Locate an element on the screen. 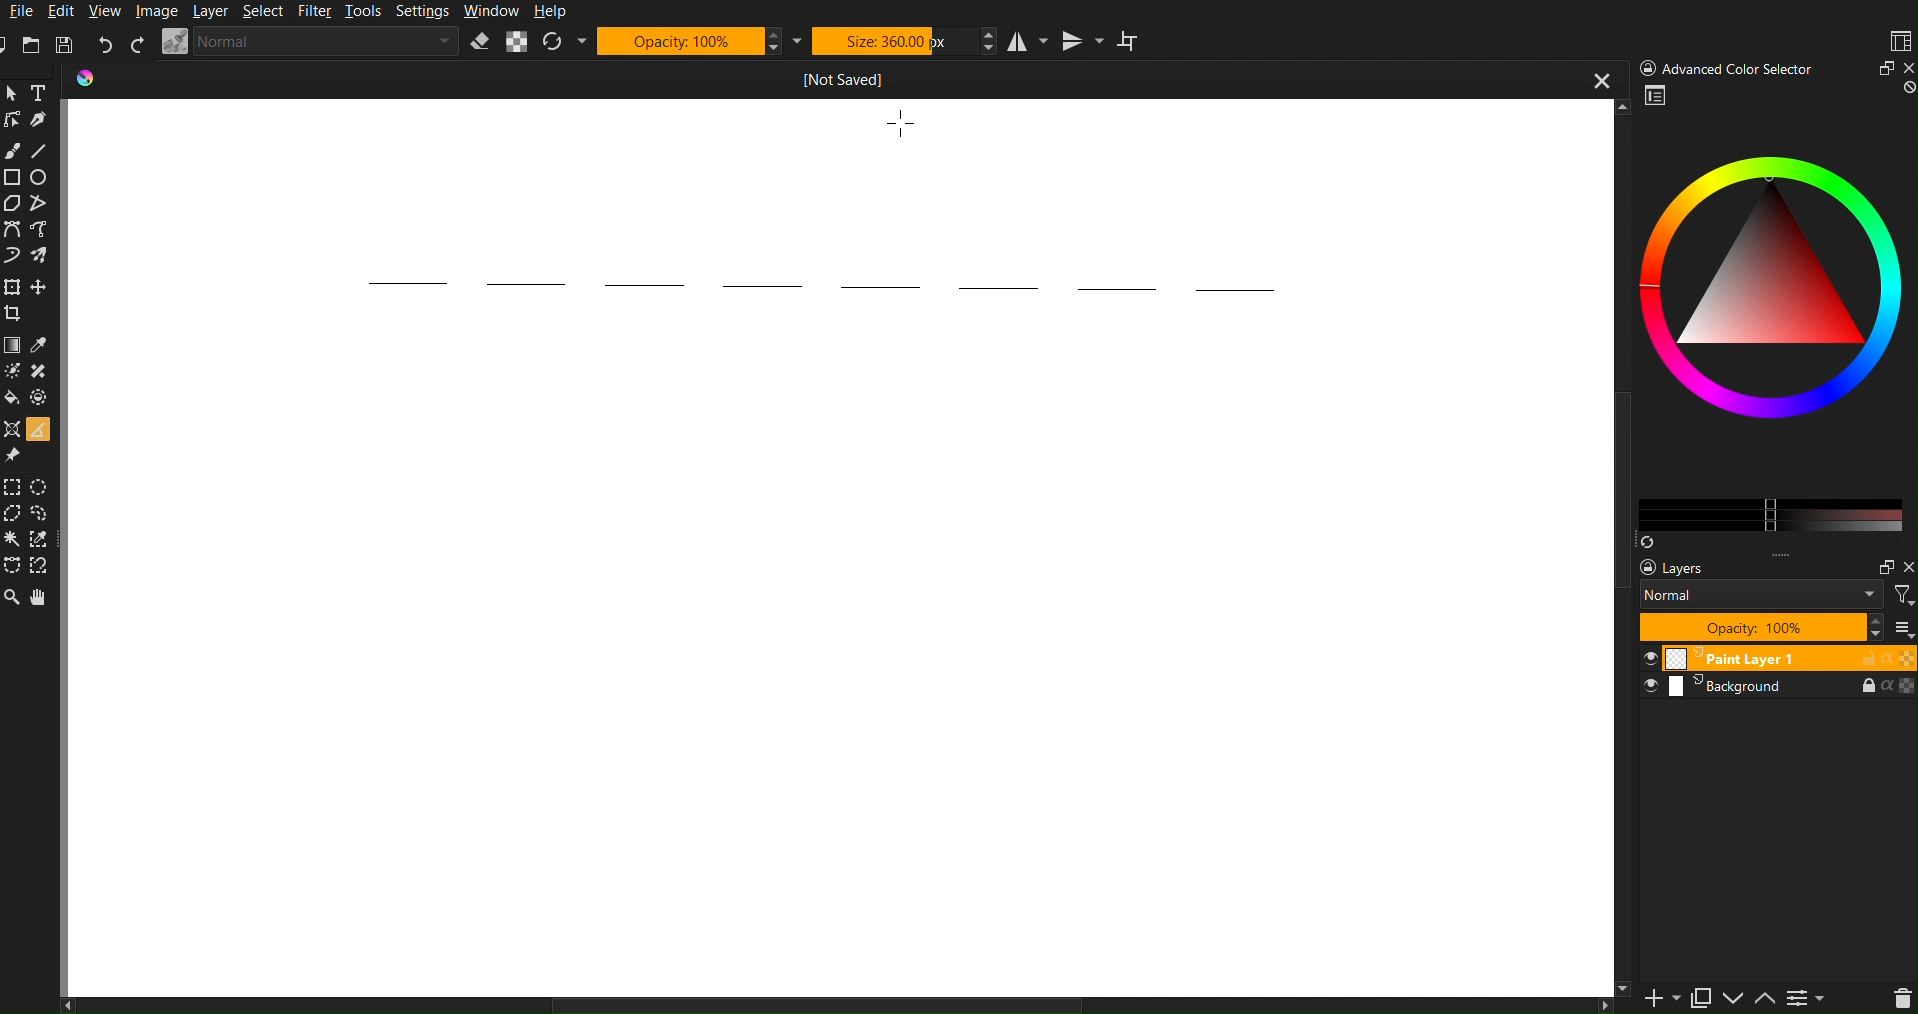 Image resolution: width=1918 pixels, height=1014 pixels. Crop is located at coordinates (17, 313).